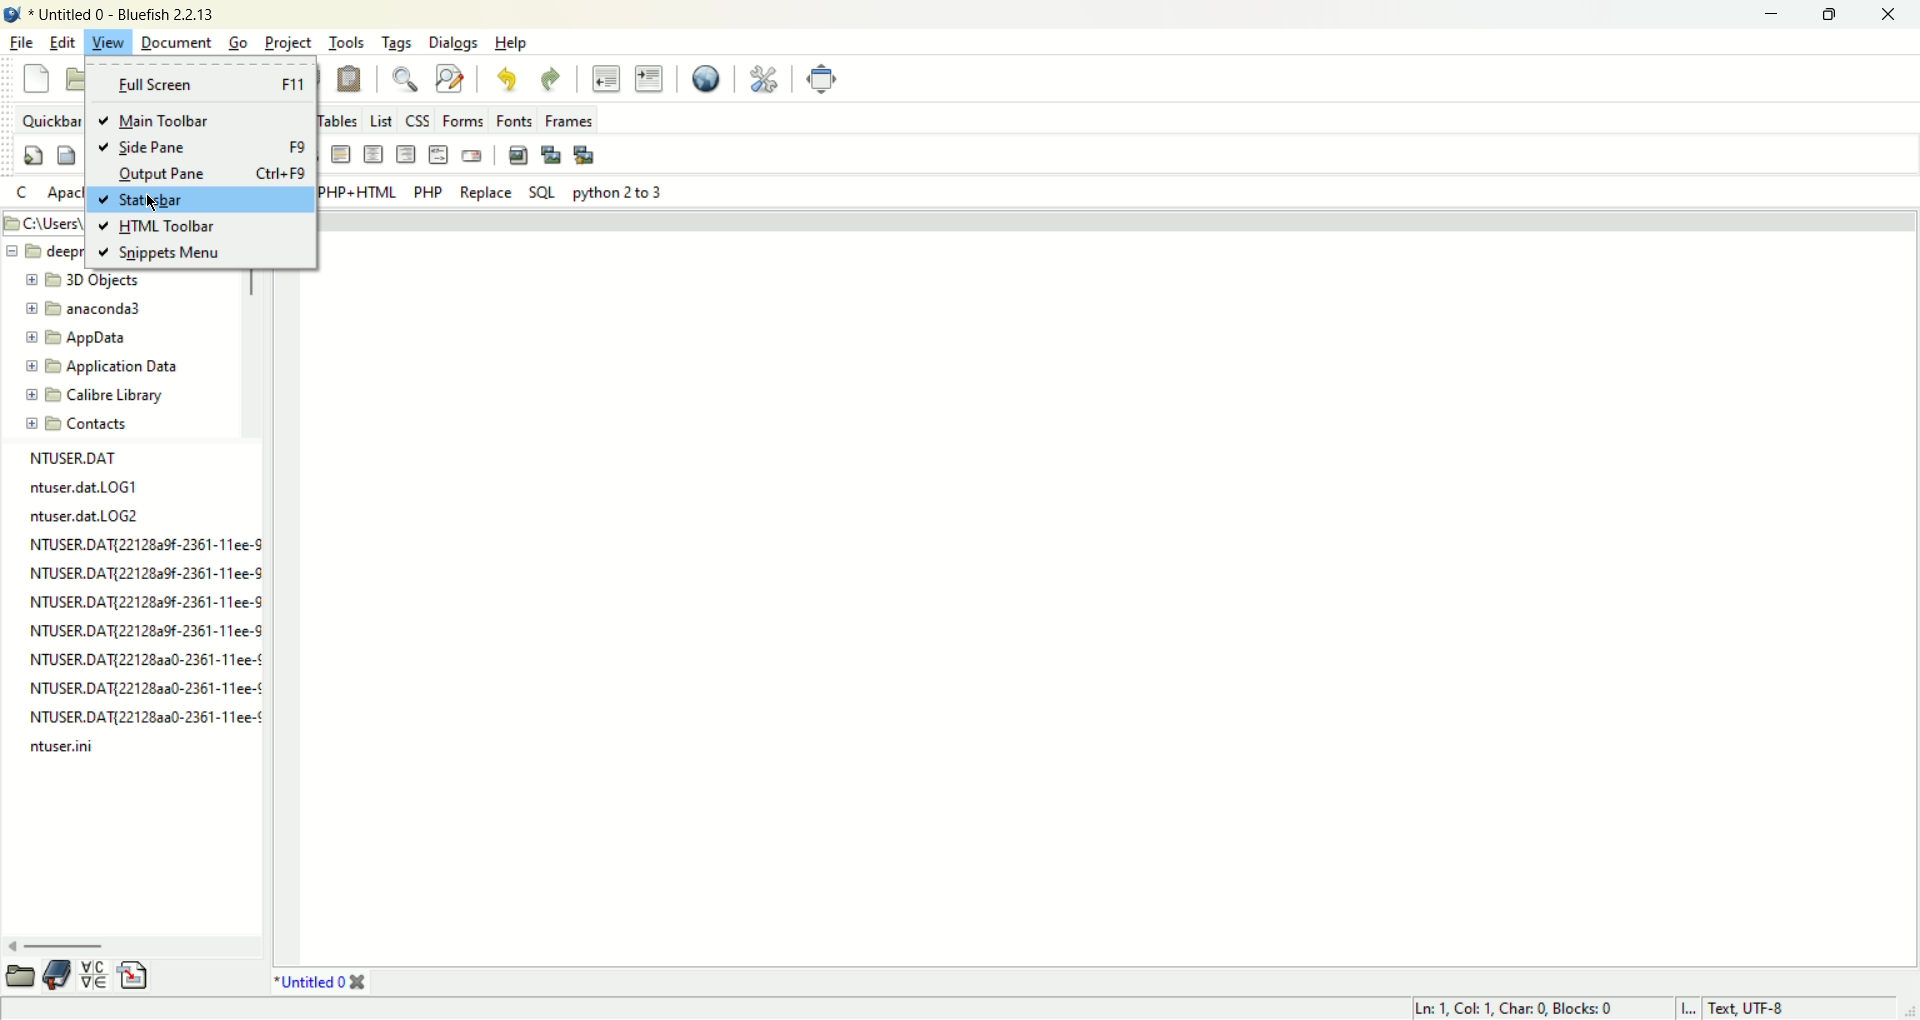  Describe the element at coordinates (358, 983) in the screenshot. I see `close` at that location.